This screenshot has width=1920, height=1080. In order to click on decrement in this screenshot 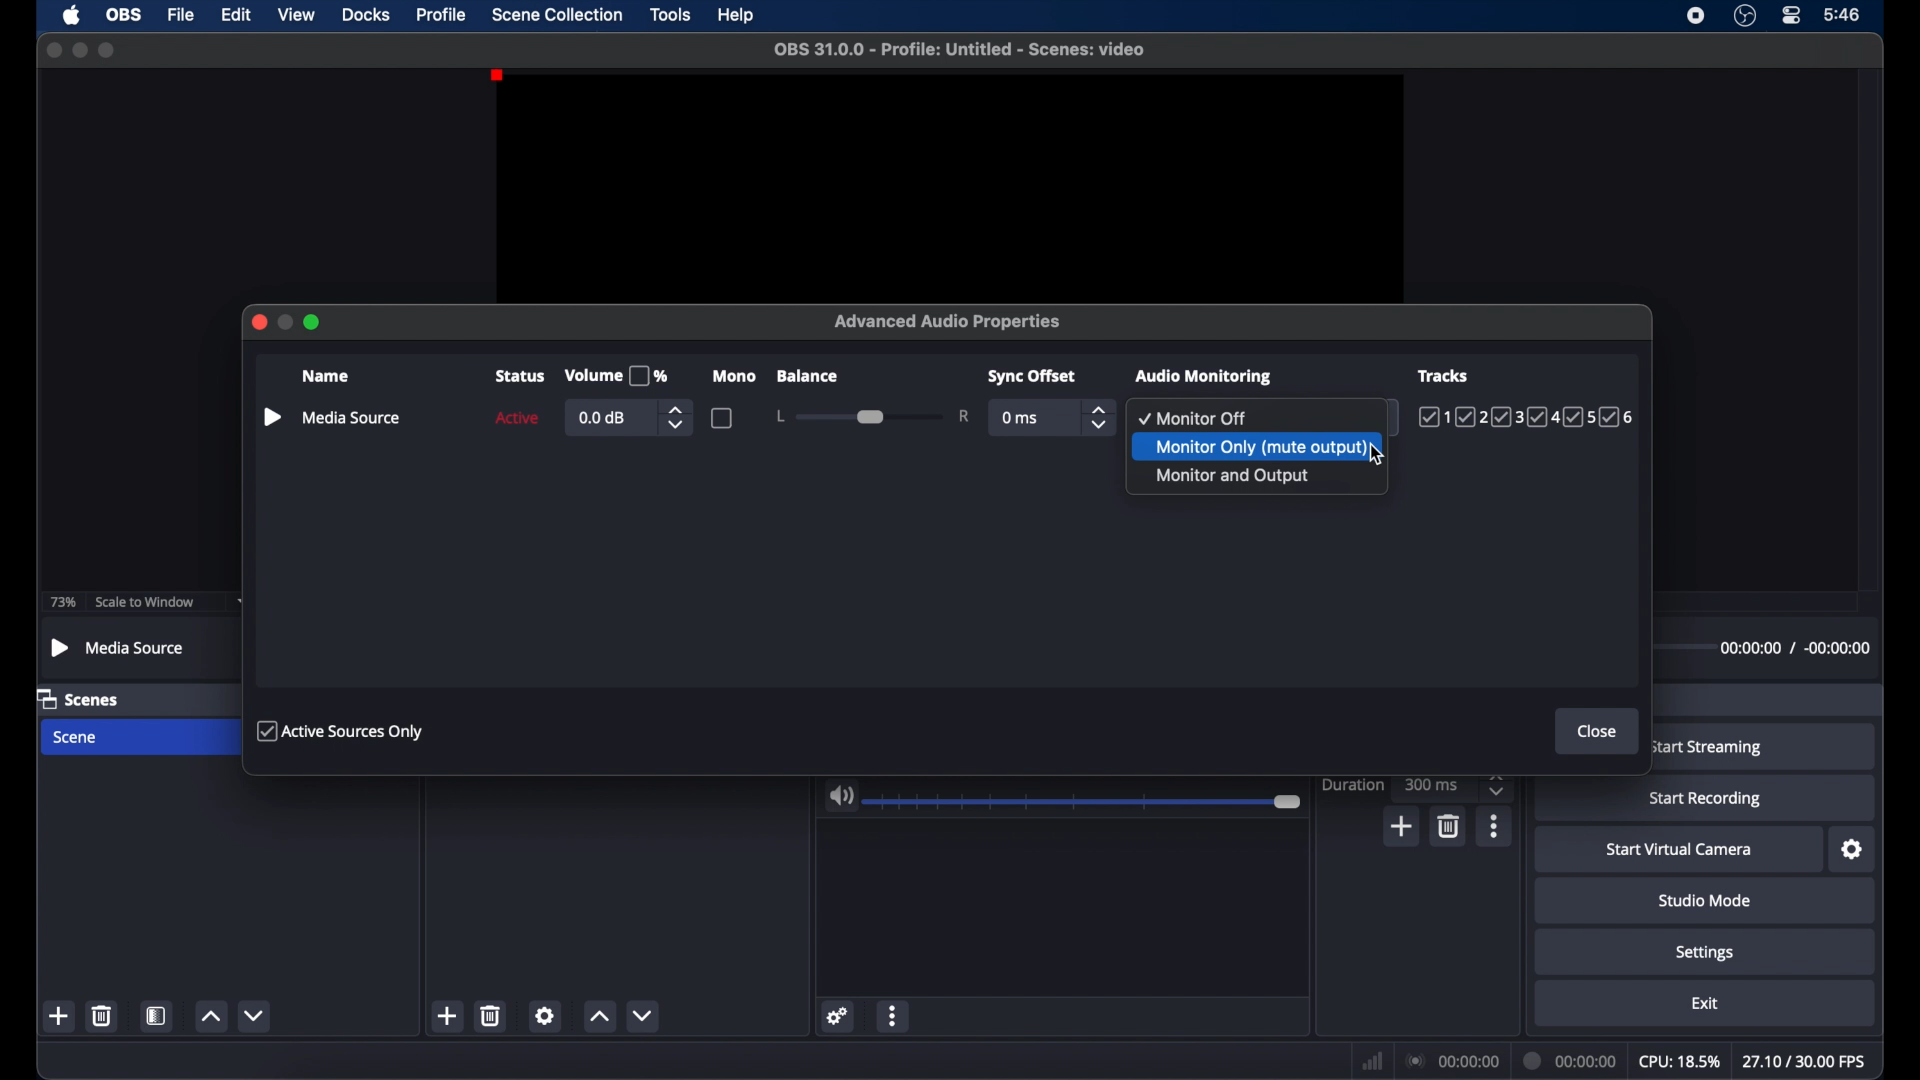, I will do `click(642, 1014)`.